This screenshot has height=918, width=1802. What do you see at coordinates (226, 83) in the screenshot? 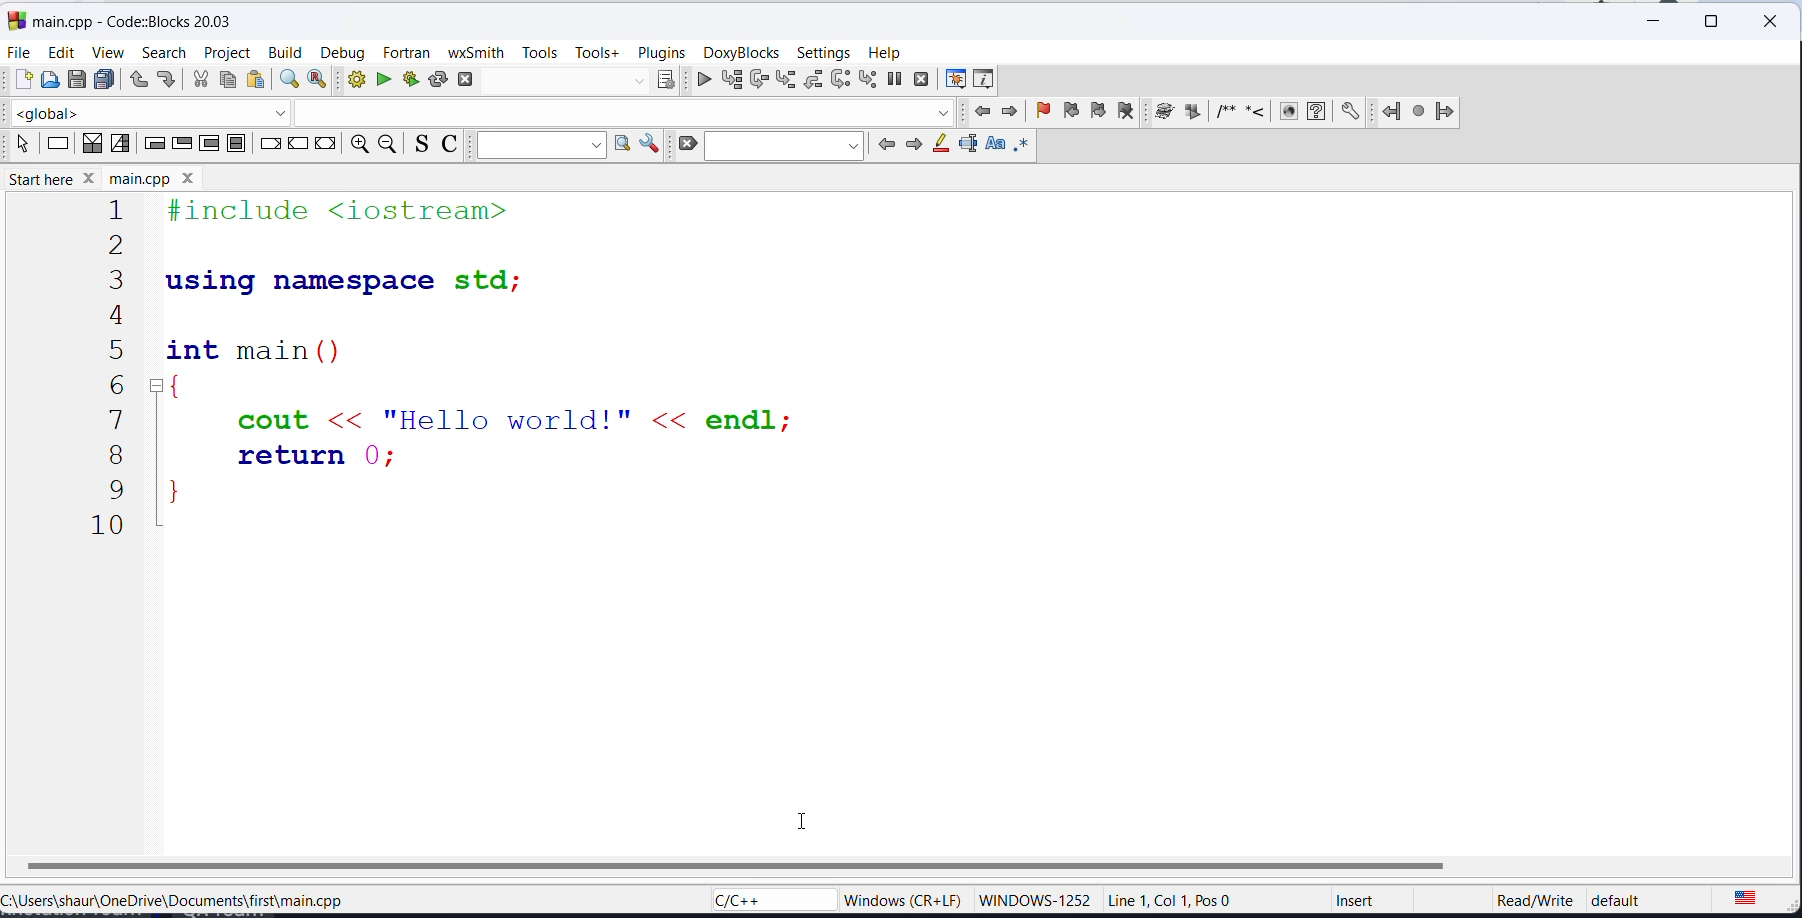
I see `COPY` at bounding box center [226, 83].